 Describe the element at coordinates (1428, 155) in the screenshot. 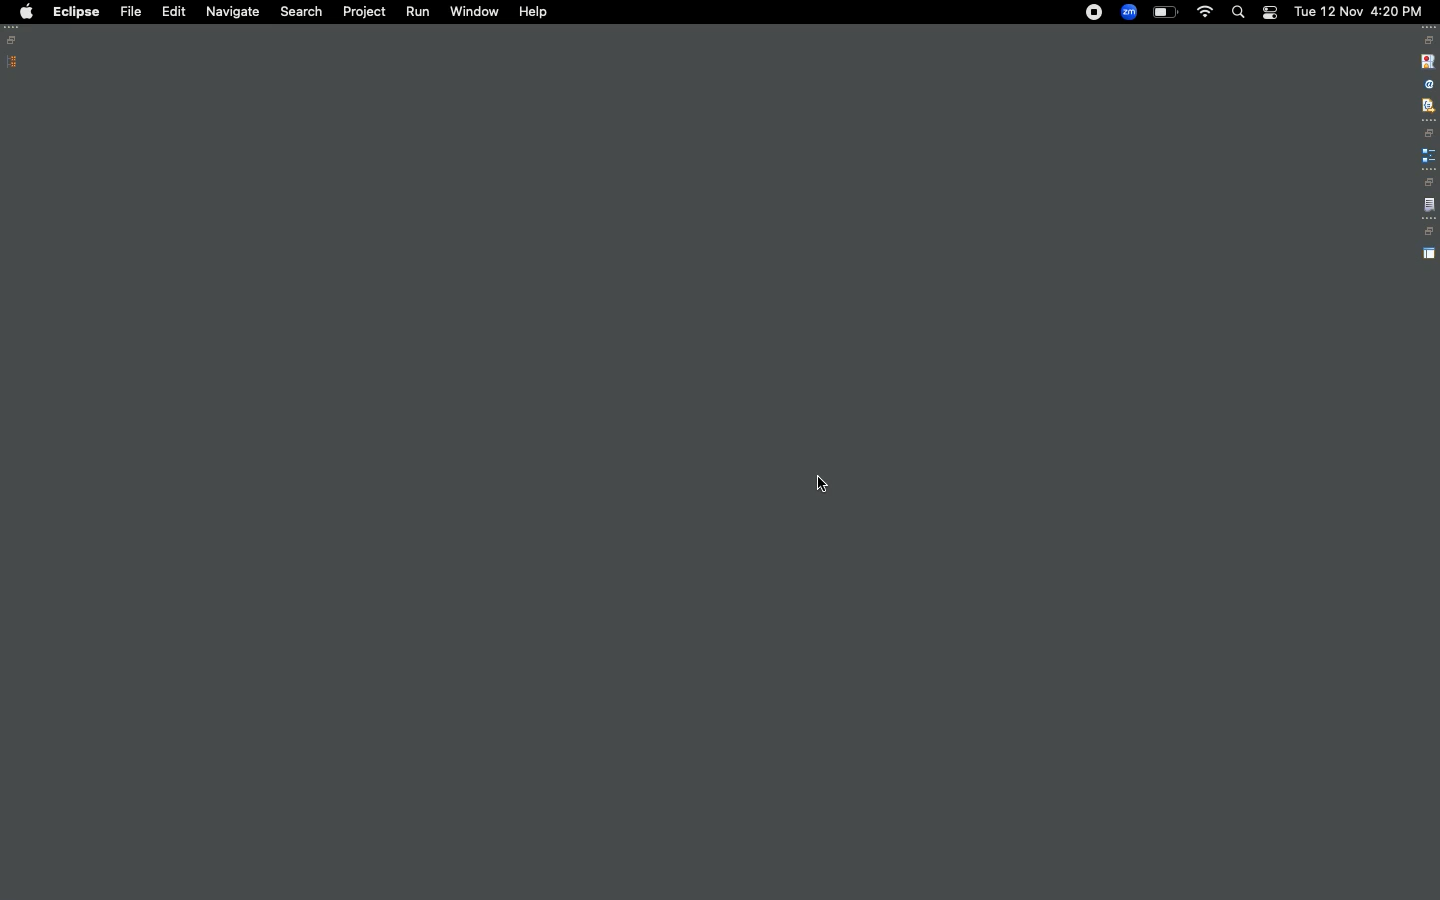

I see `extension point` at that location.